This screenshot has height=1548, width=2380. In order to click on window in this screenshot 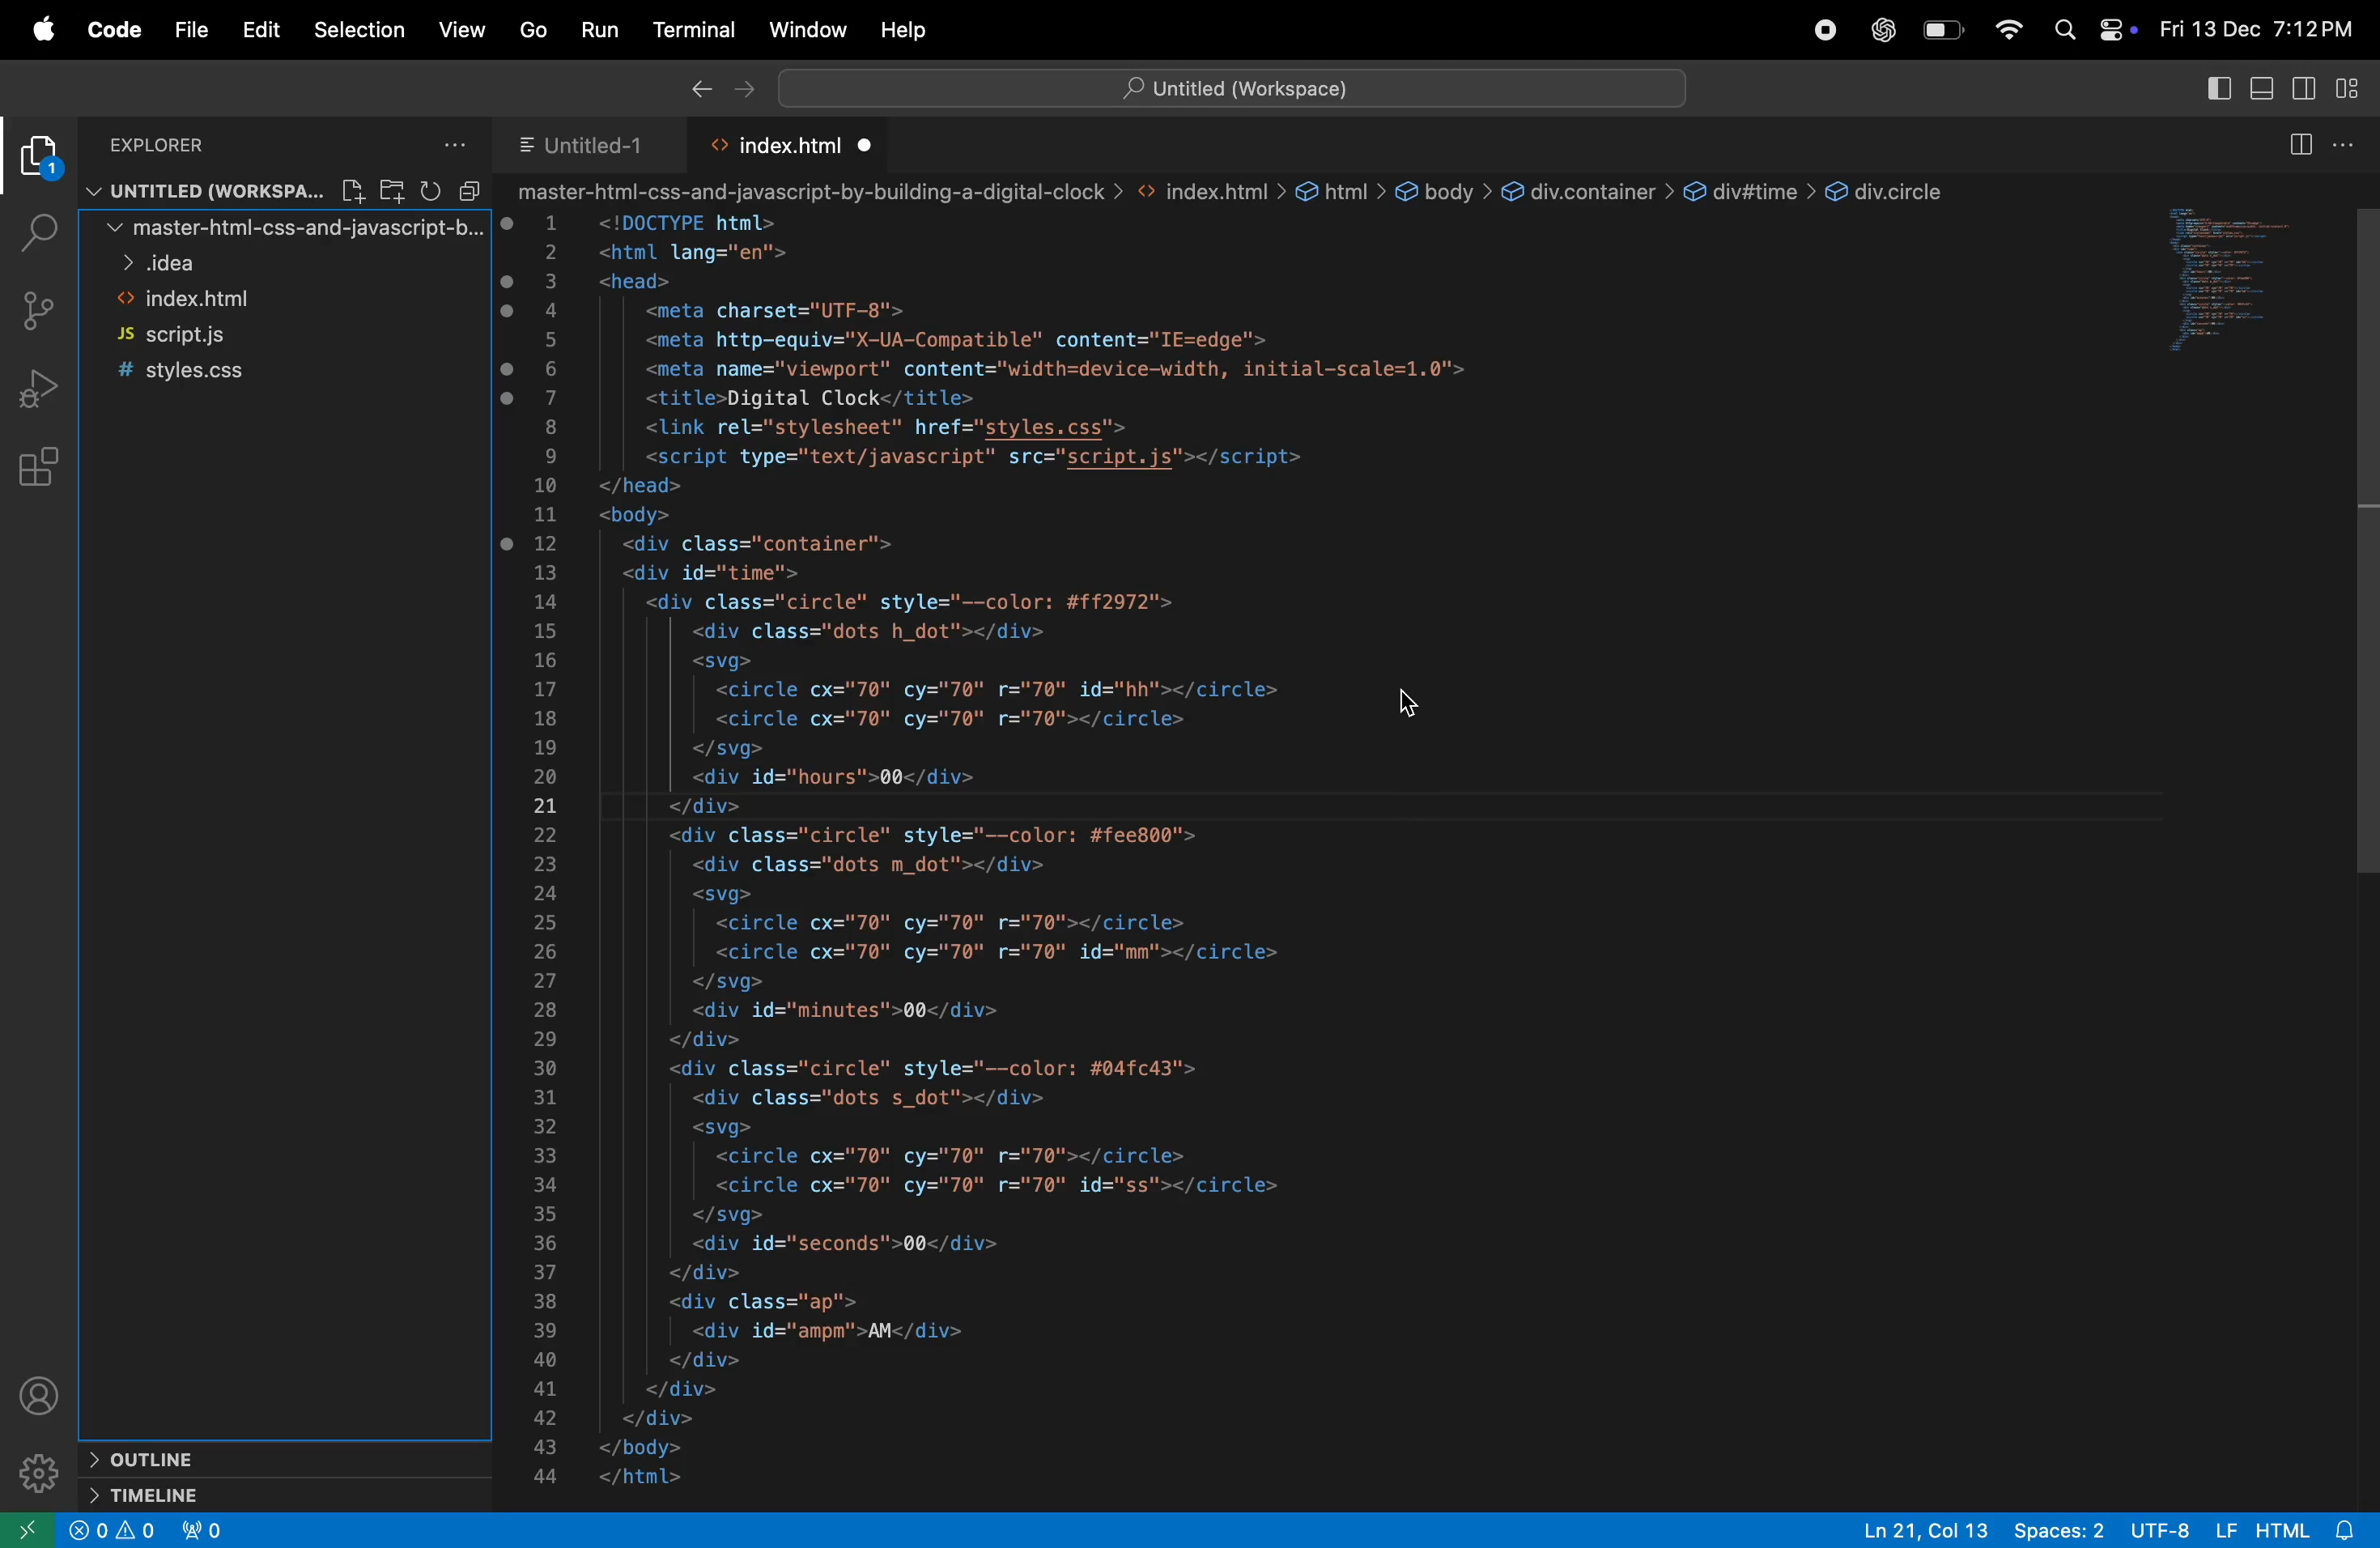, I will do `click(805, 29)`.